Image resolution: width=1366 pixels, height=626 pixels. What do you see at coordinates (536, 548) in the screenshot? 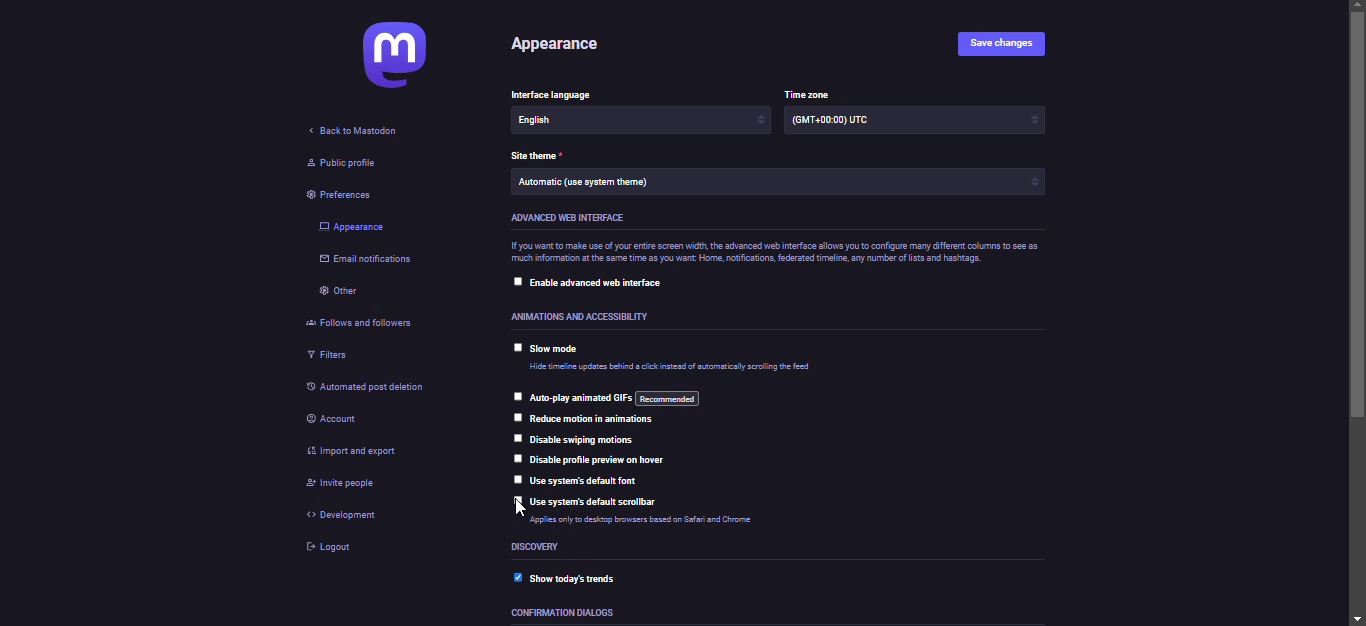
I see `discovery` at bounding box center [536, 548].